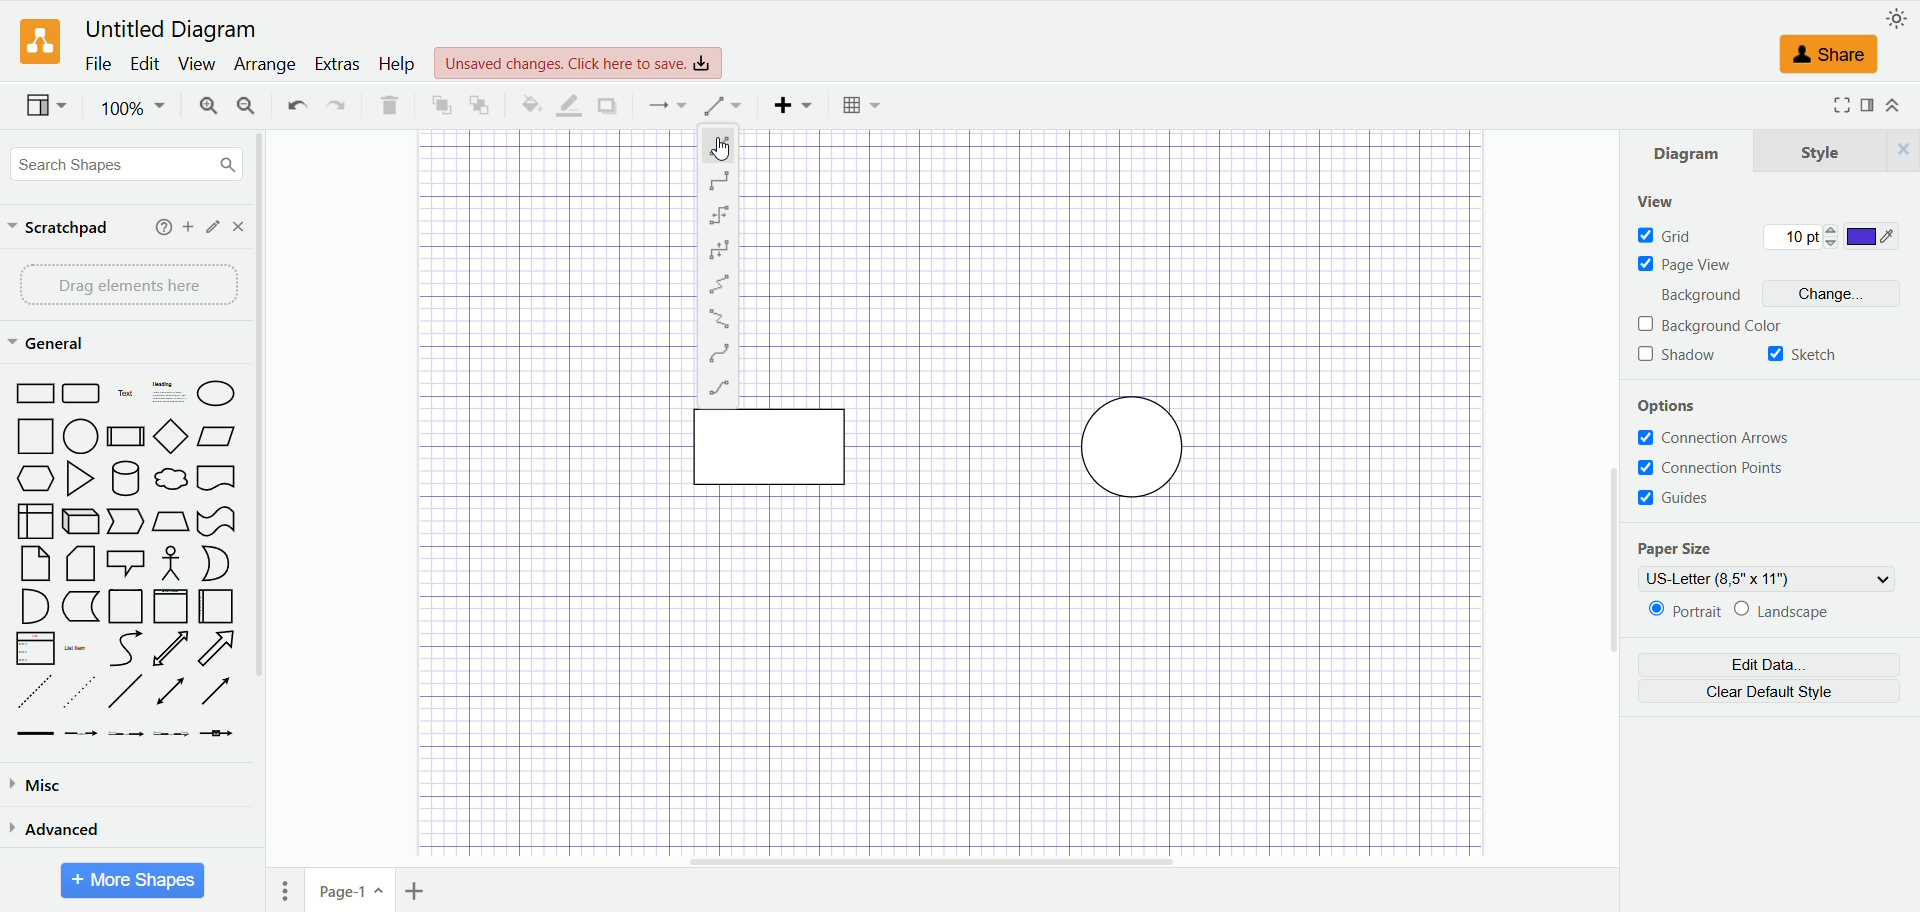 The height and width of the screenshot is (912, 1920). I want to click on Heading with Text, so click(170, 395).